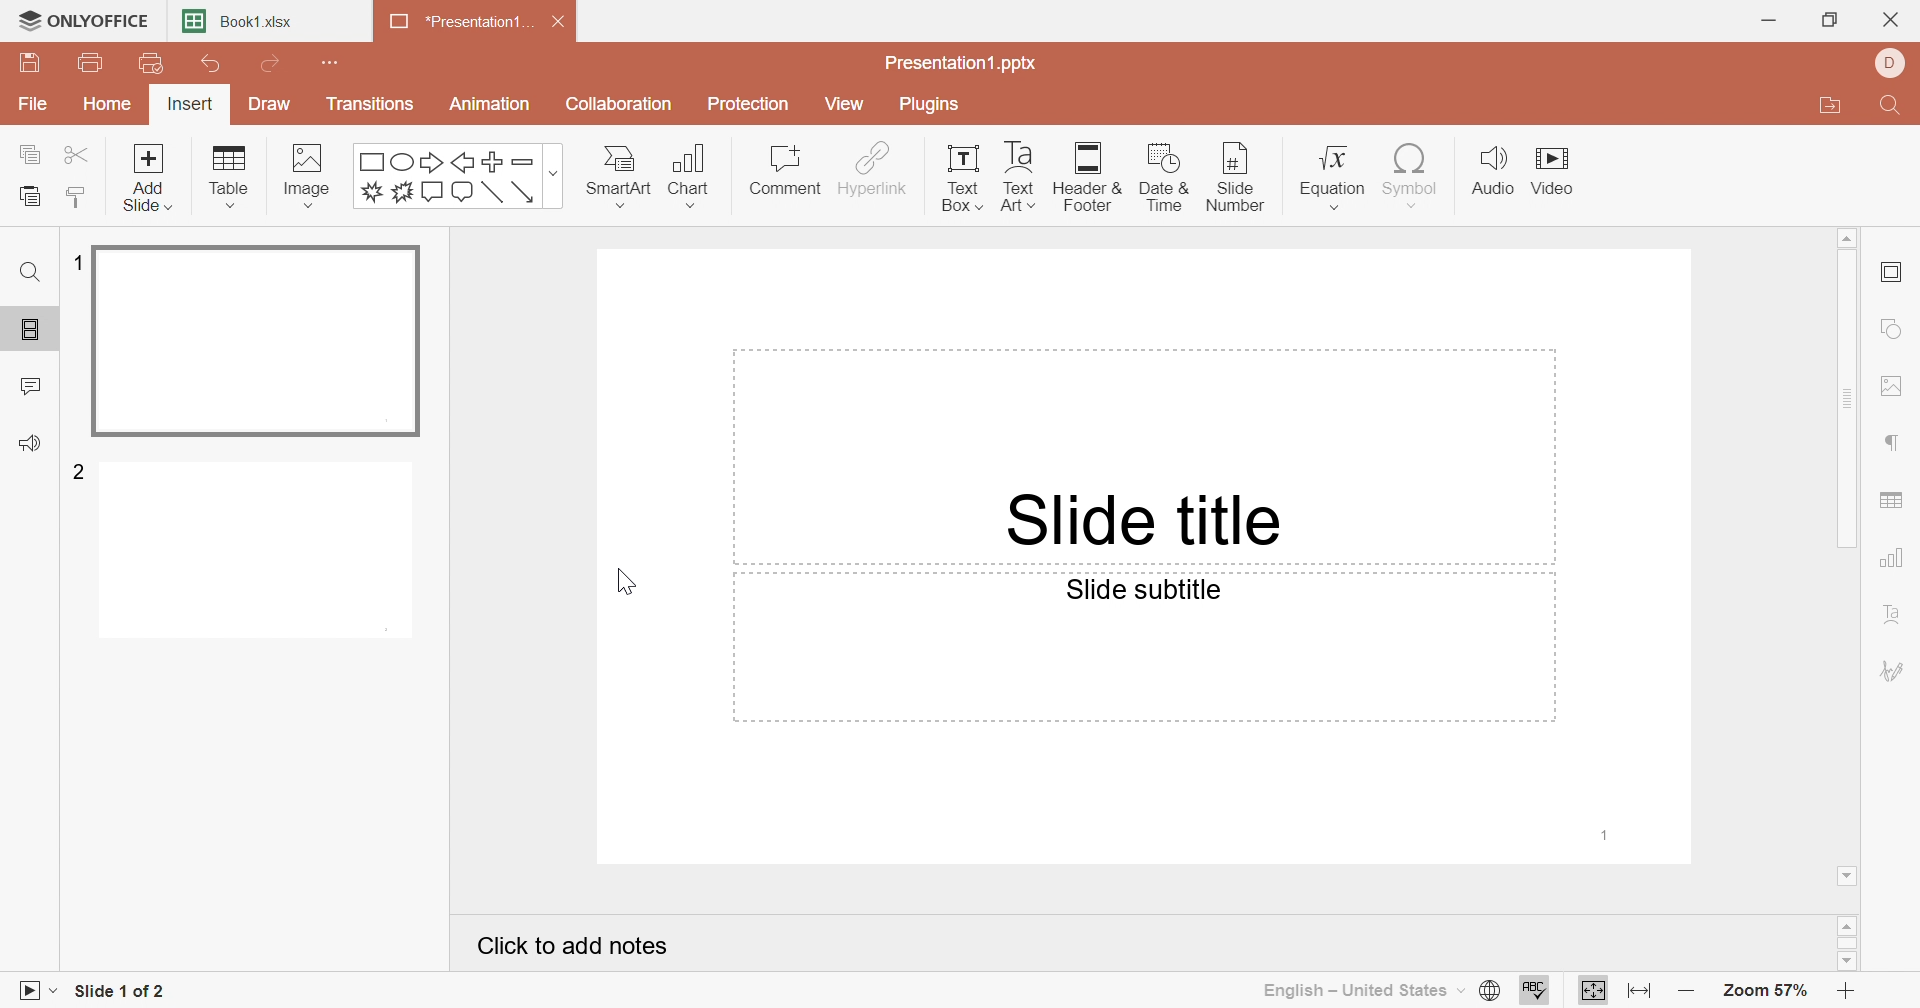 The height and width of the screenshot is (1008, 1920). Describe the element at coordinates (92, 65) in the screenshot. I see `Print` at that location.